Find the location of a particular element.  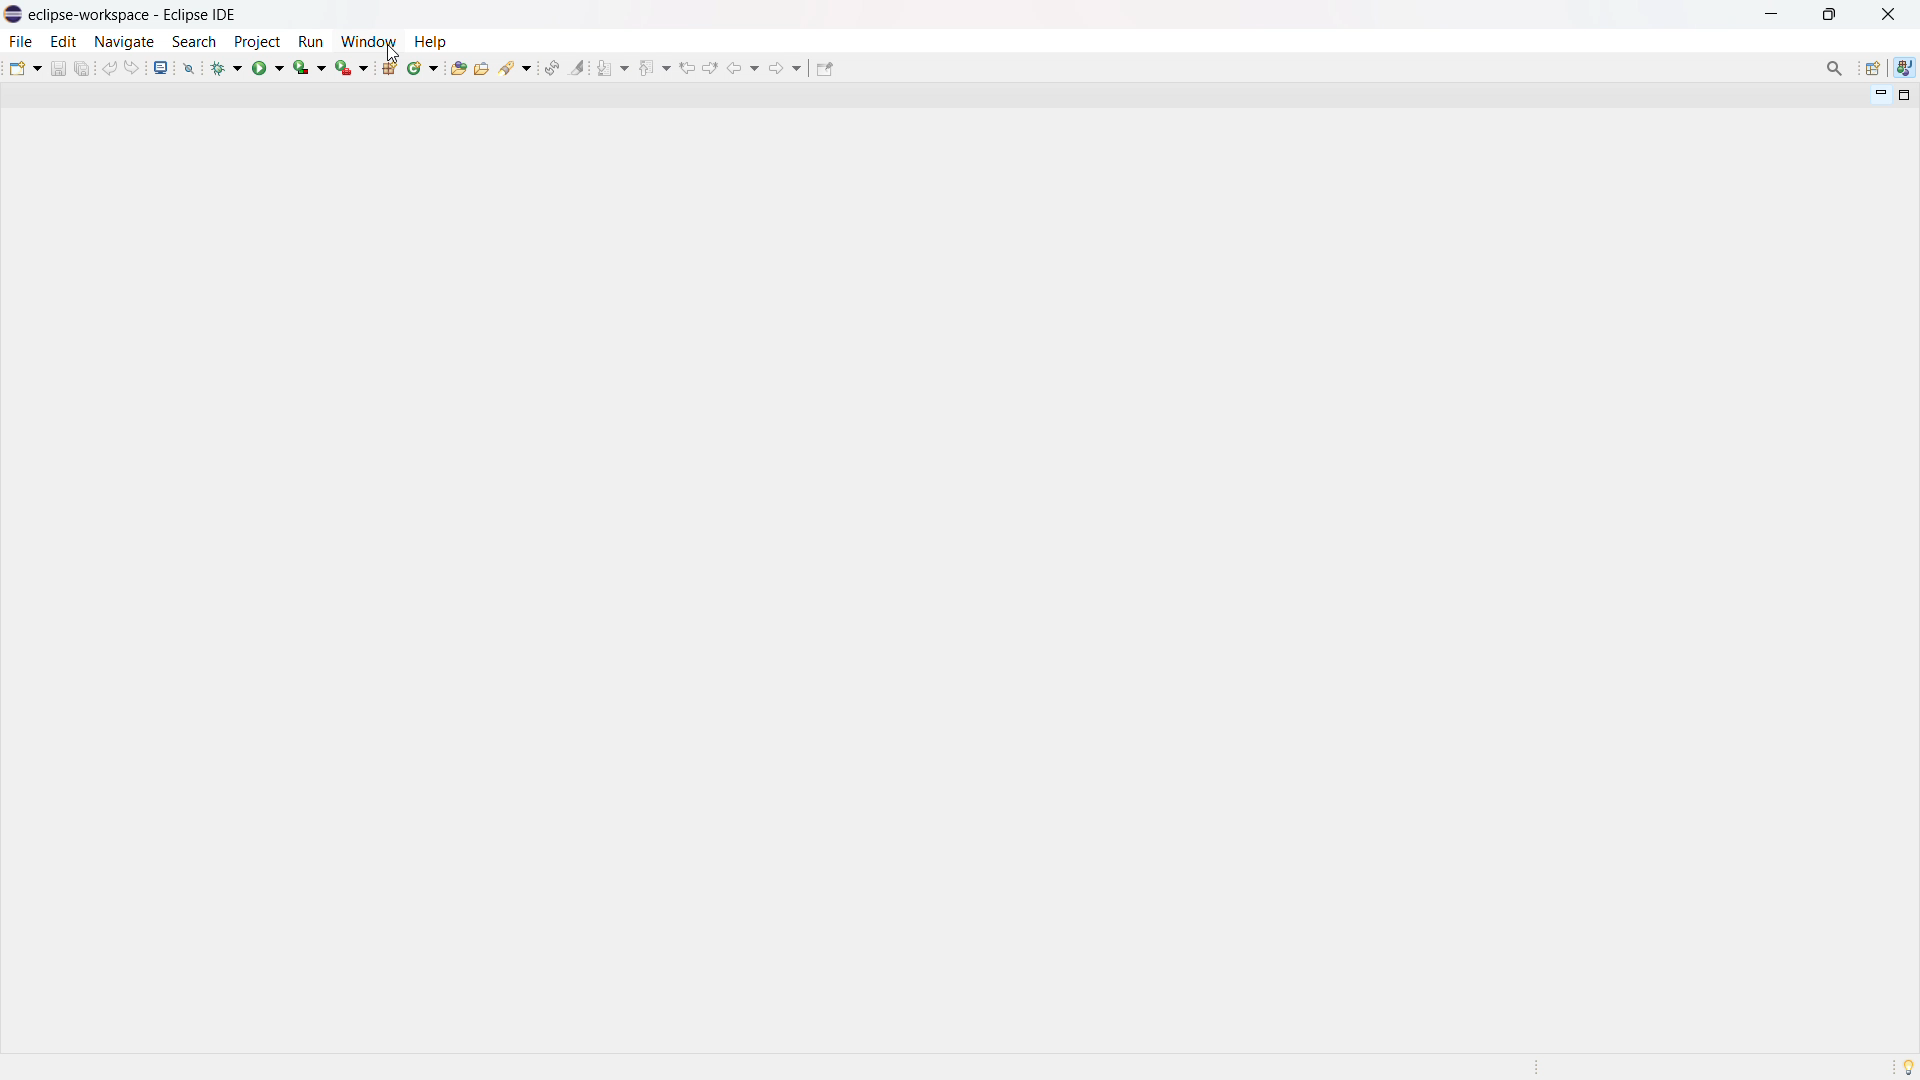

run is located at coordinates (268, 67).